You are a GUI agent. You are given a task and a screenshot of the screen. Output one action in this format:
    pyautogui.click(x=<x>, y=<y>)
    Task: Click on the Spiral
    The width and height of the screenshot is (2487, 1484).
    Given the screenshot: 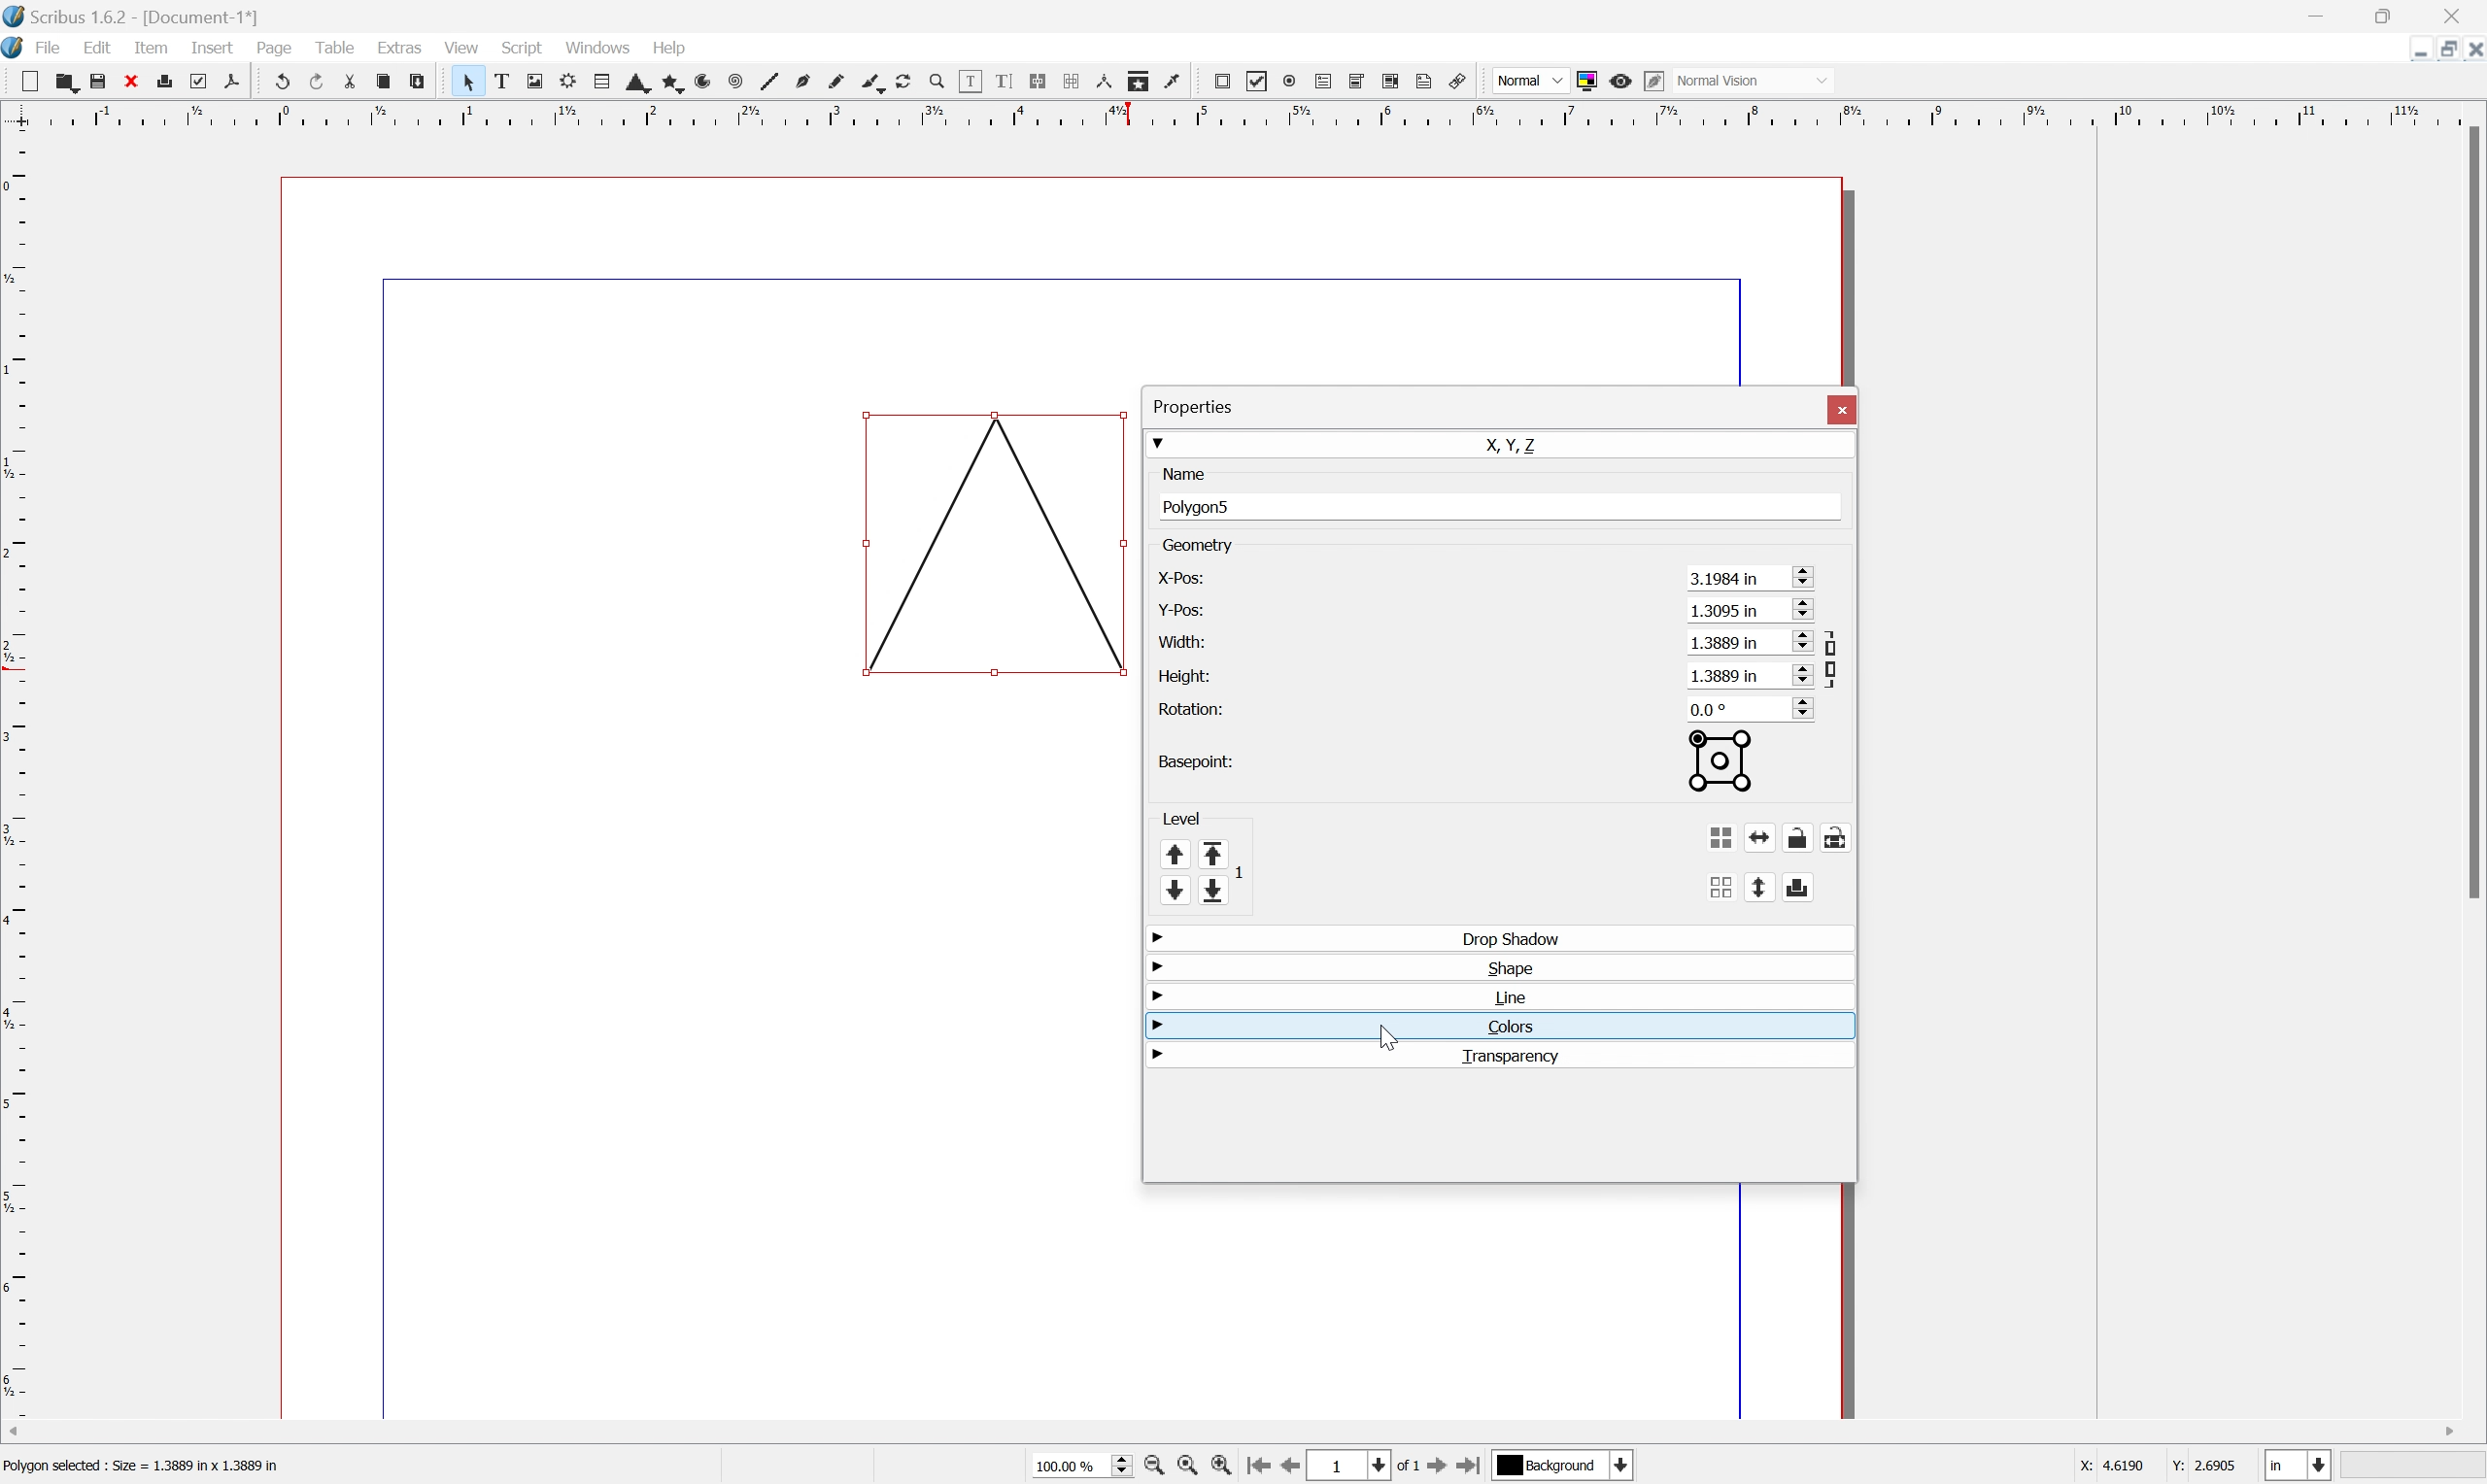 What is the action you would take?
    pyautogui.click(x=731, y=82)
    